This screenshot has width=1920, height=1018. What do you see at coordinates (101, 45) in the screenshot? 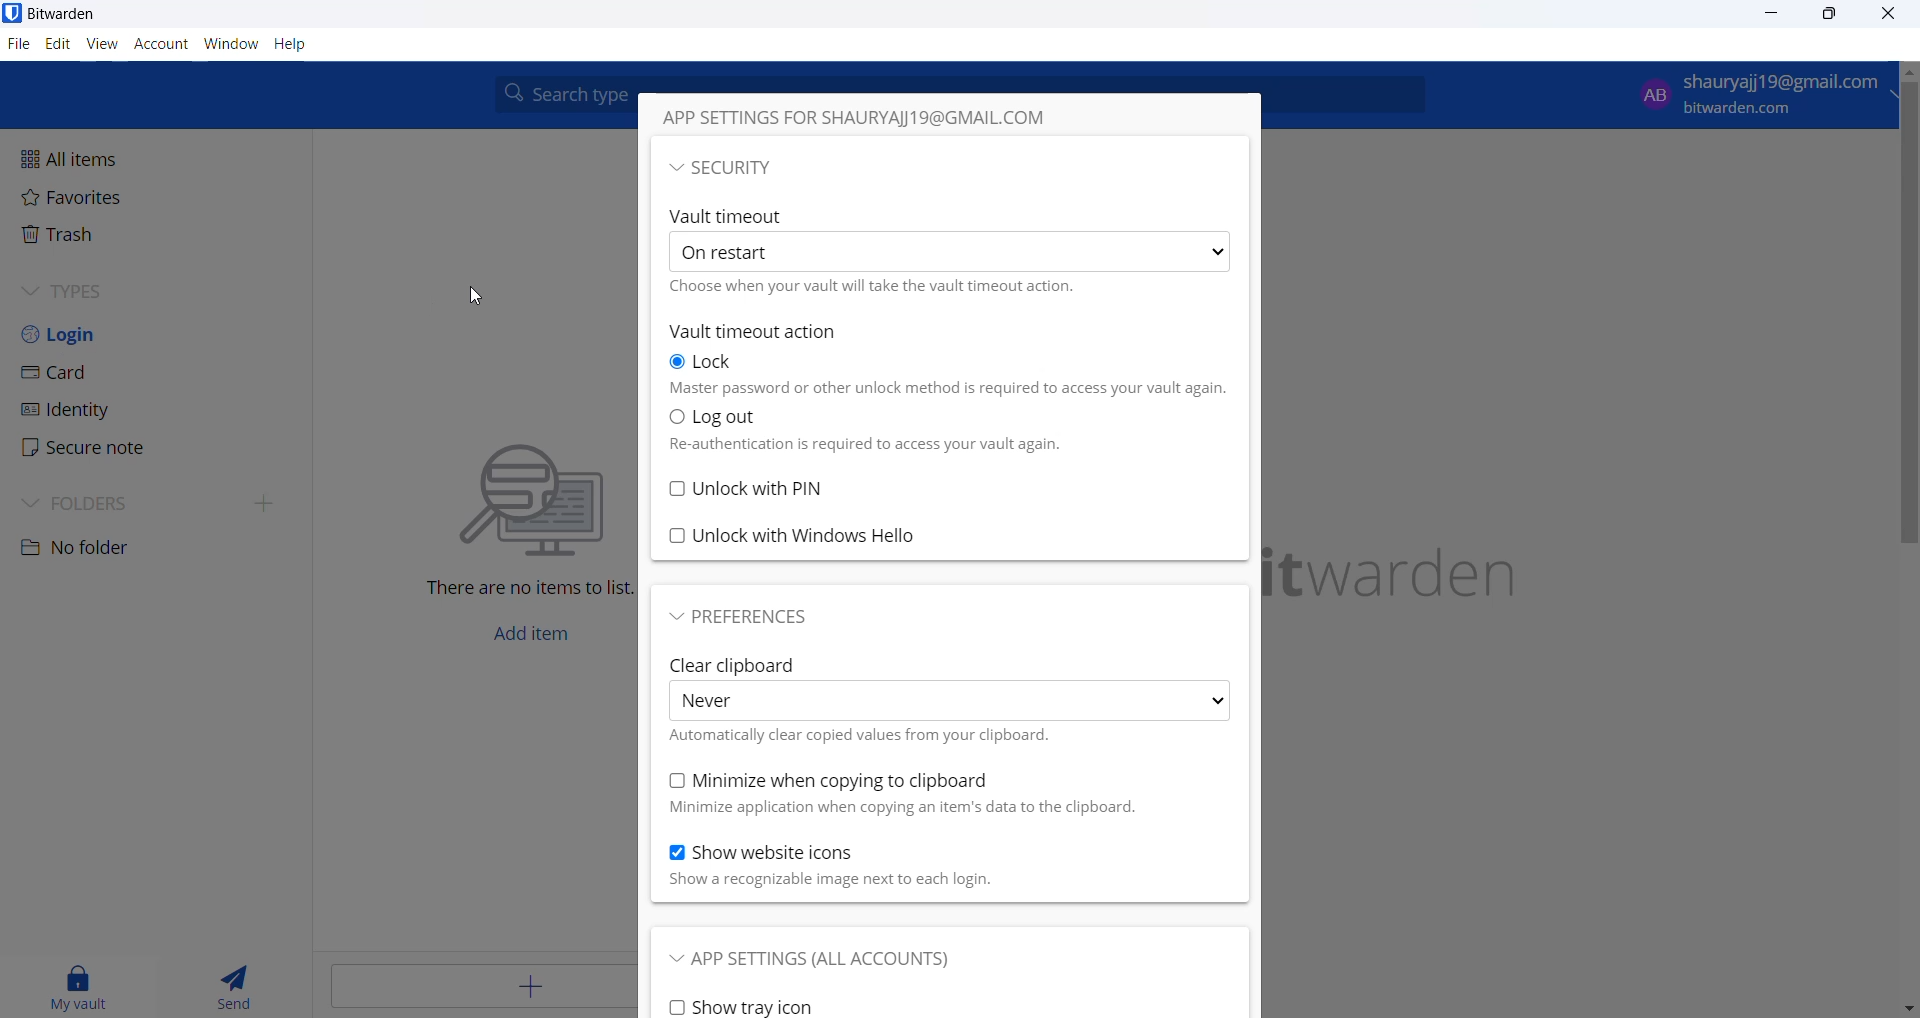
I see `view` at bounding box center [101, 45].